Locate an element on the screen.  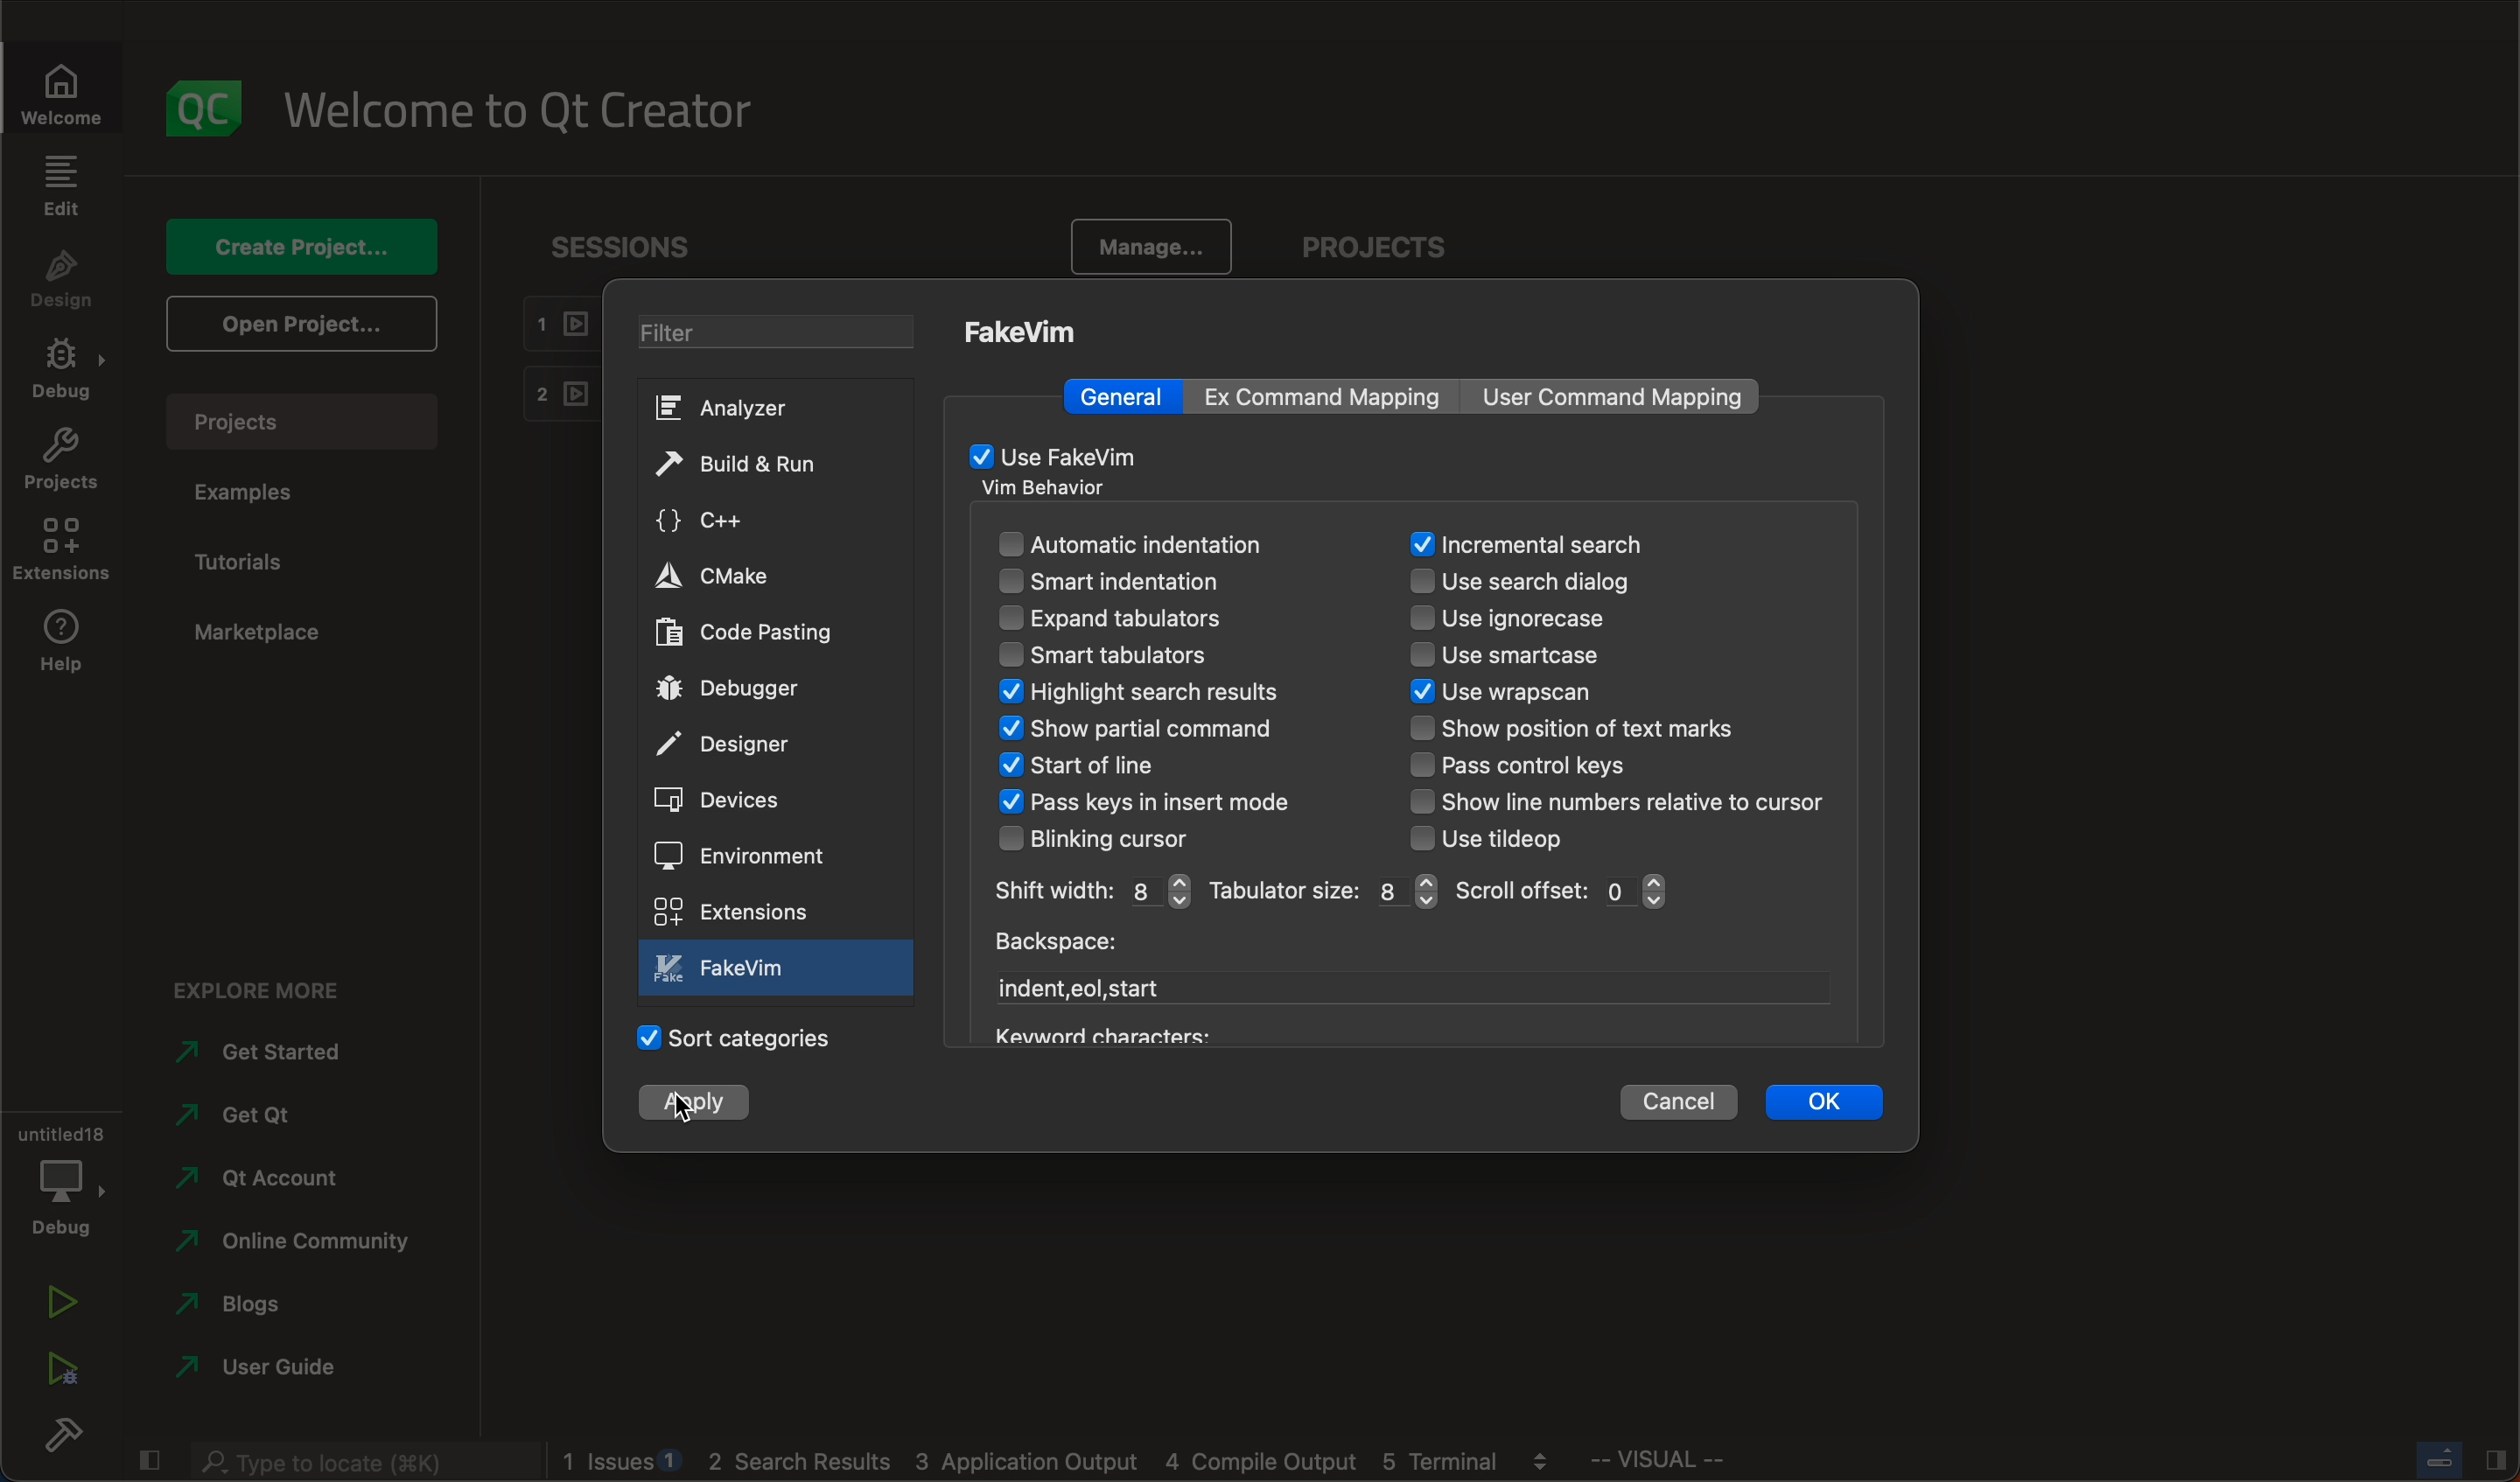
 is located at coordinates (621, 1457).